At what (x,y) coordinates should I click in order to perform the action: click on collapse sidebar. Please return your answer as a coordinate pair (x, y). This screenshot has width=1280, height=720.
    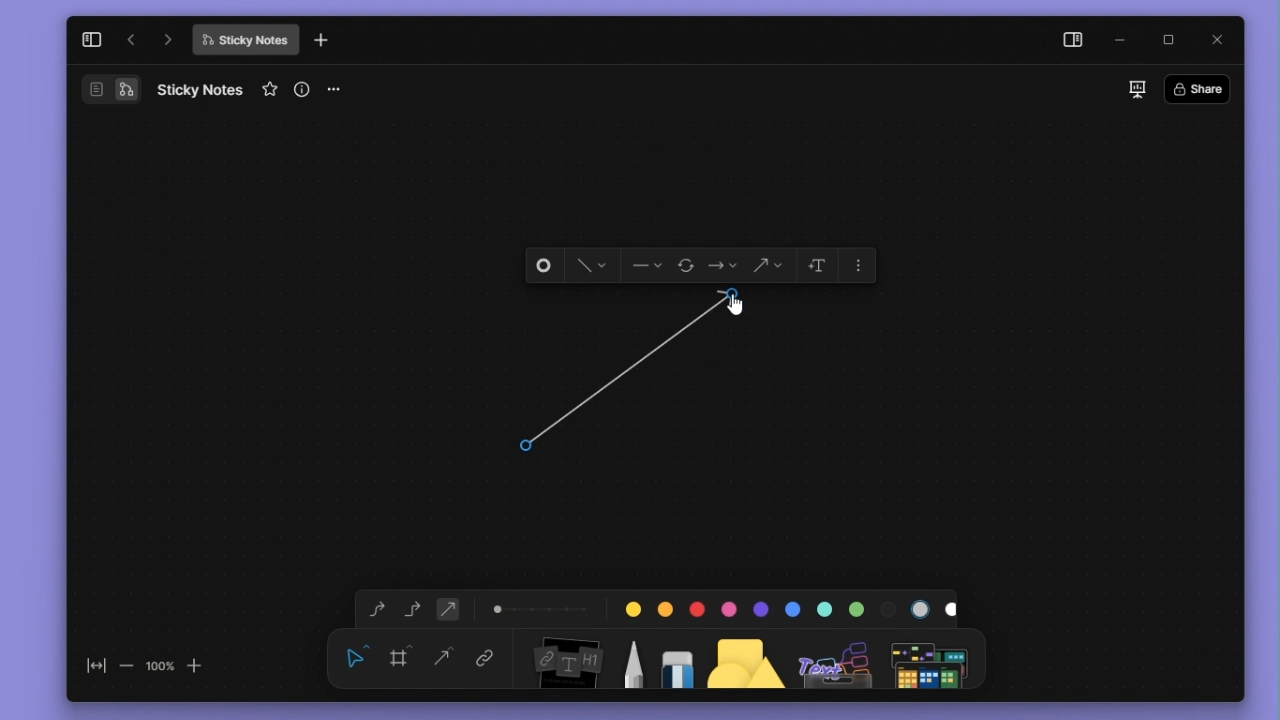
    Looking at the image, I should click on (91, 39).